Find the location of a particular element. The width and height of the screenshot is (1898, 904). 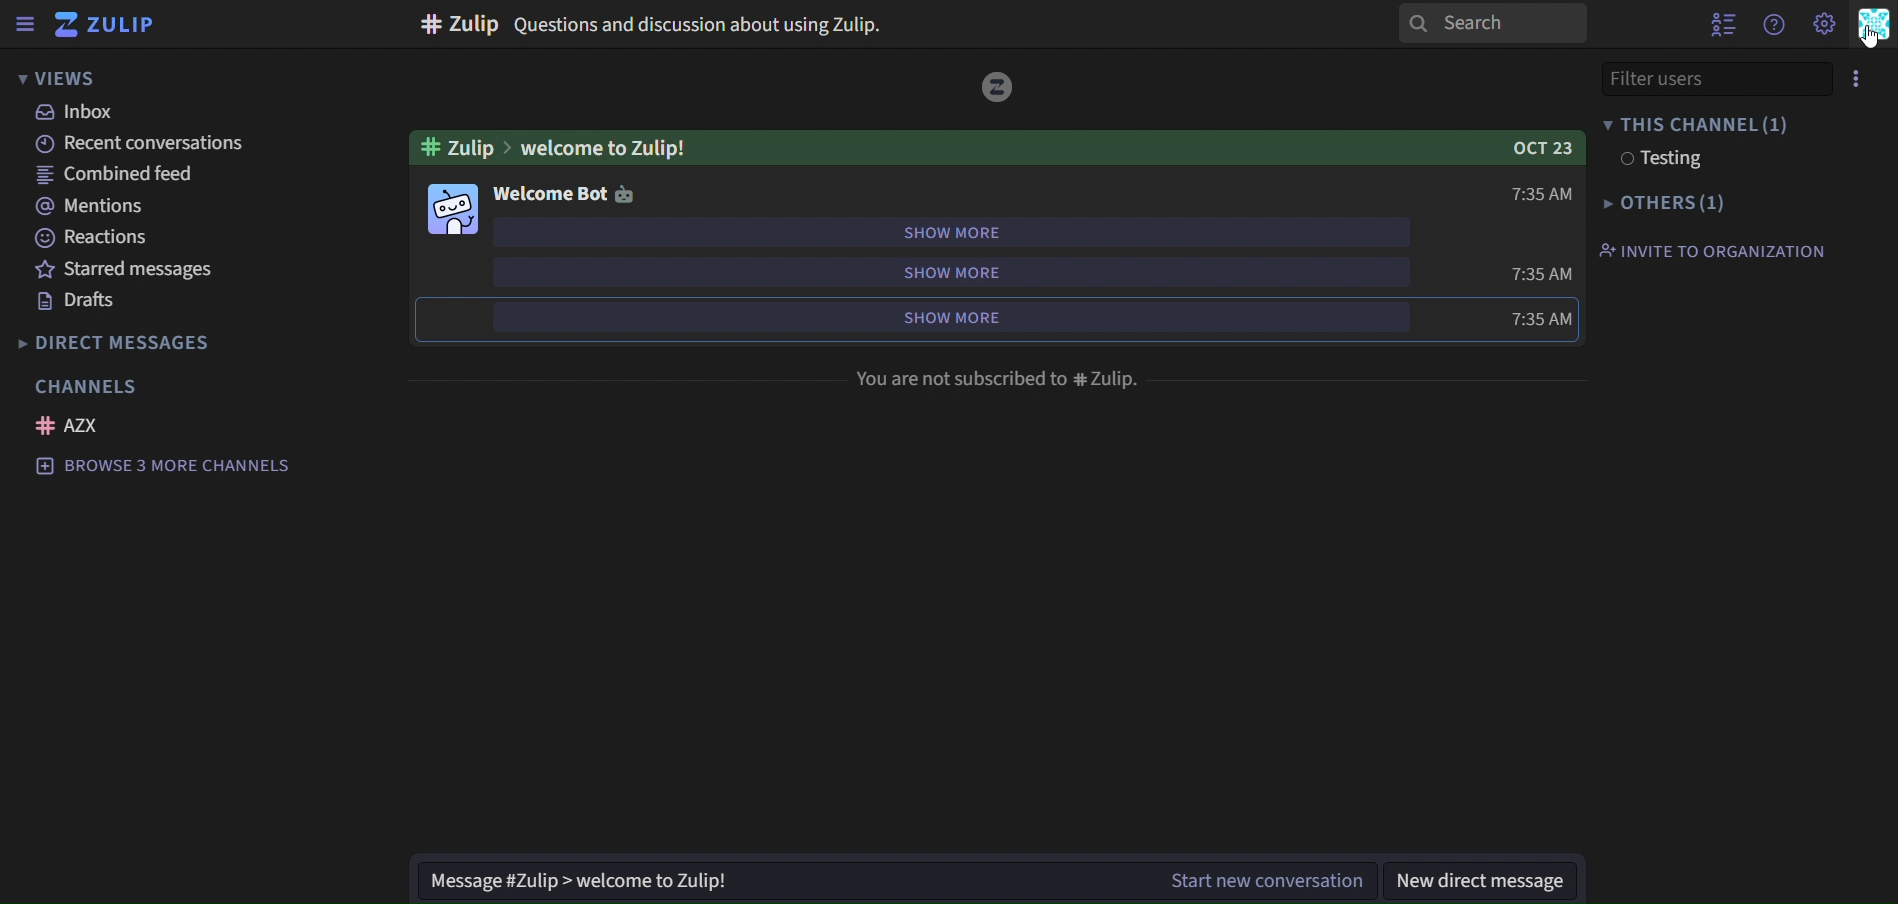

hide user list is located at coordinates (1718, 24).